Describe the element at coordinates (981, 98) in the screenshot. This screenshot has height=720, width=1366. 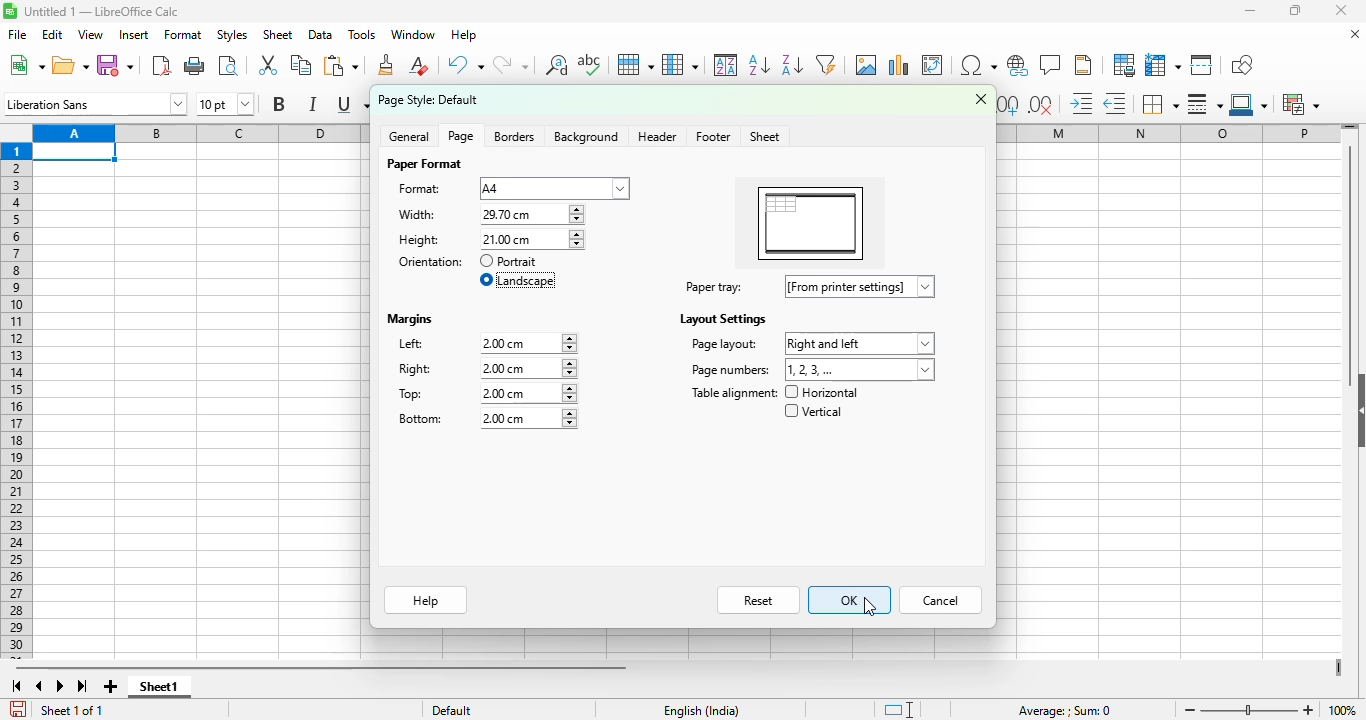
I see `close` at that location.